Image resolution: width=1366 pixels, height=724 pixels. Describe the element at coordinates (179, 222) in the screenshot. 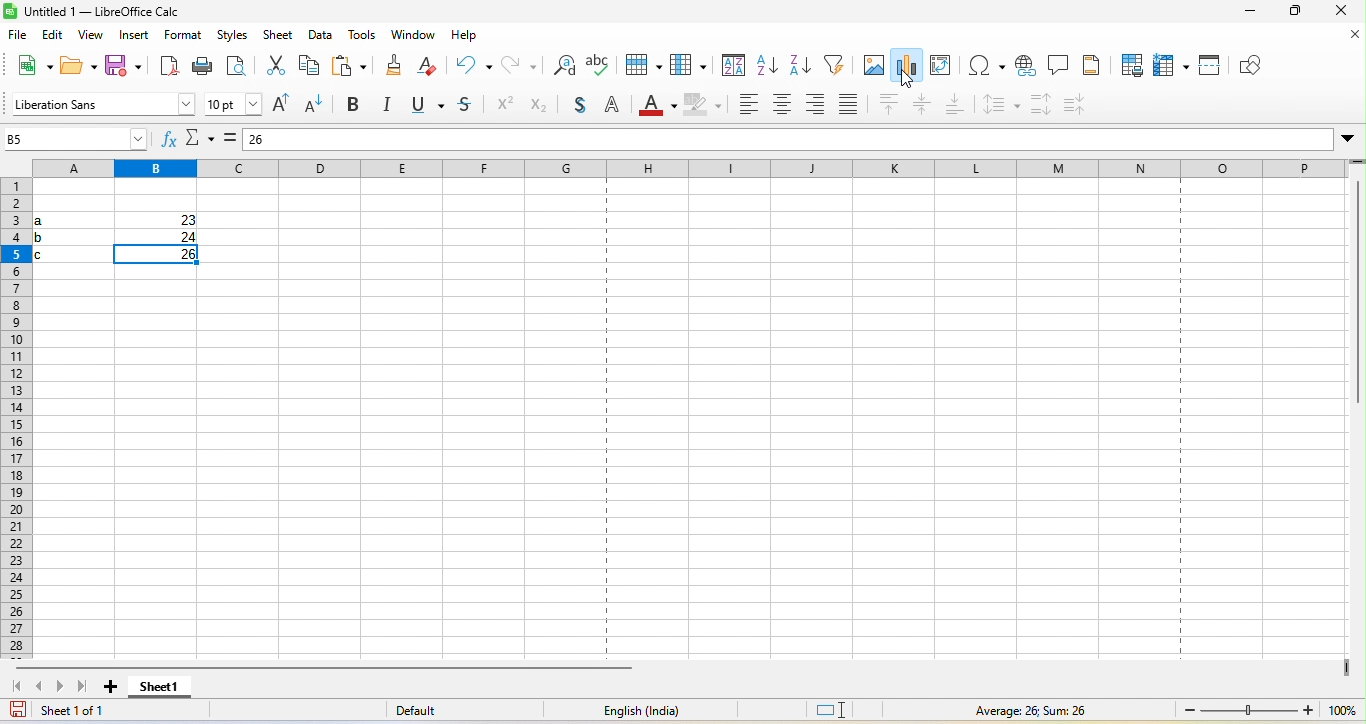

I see `23` at that location.